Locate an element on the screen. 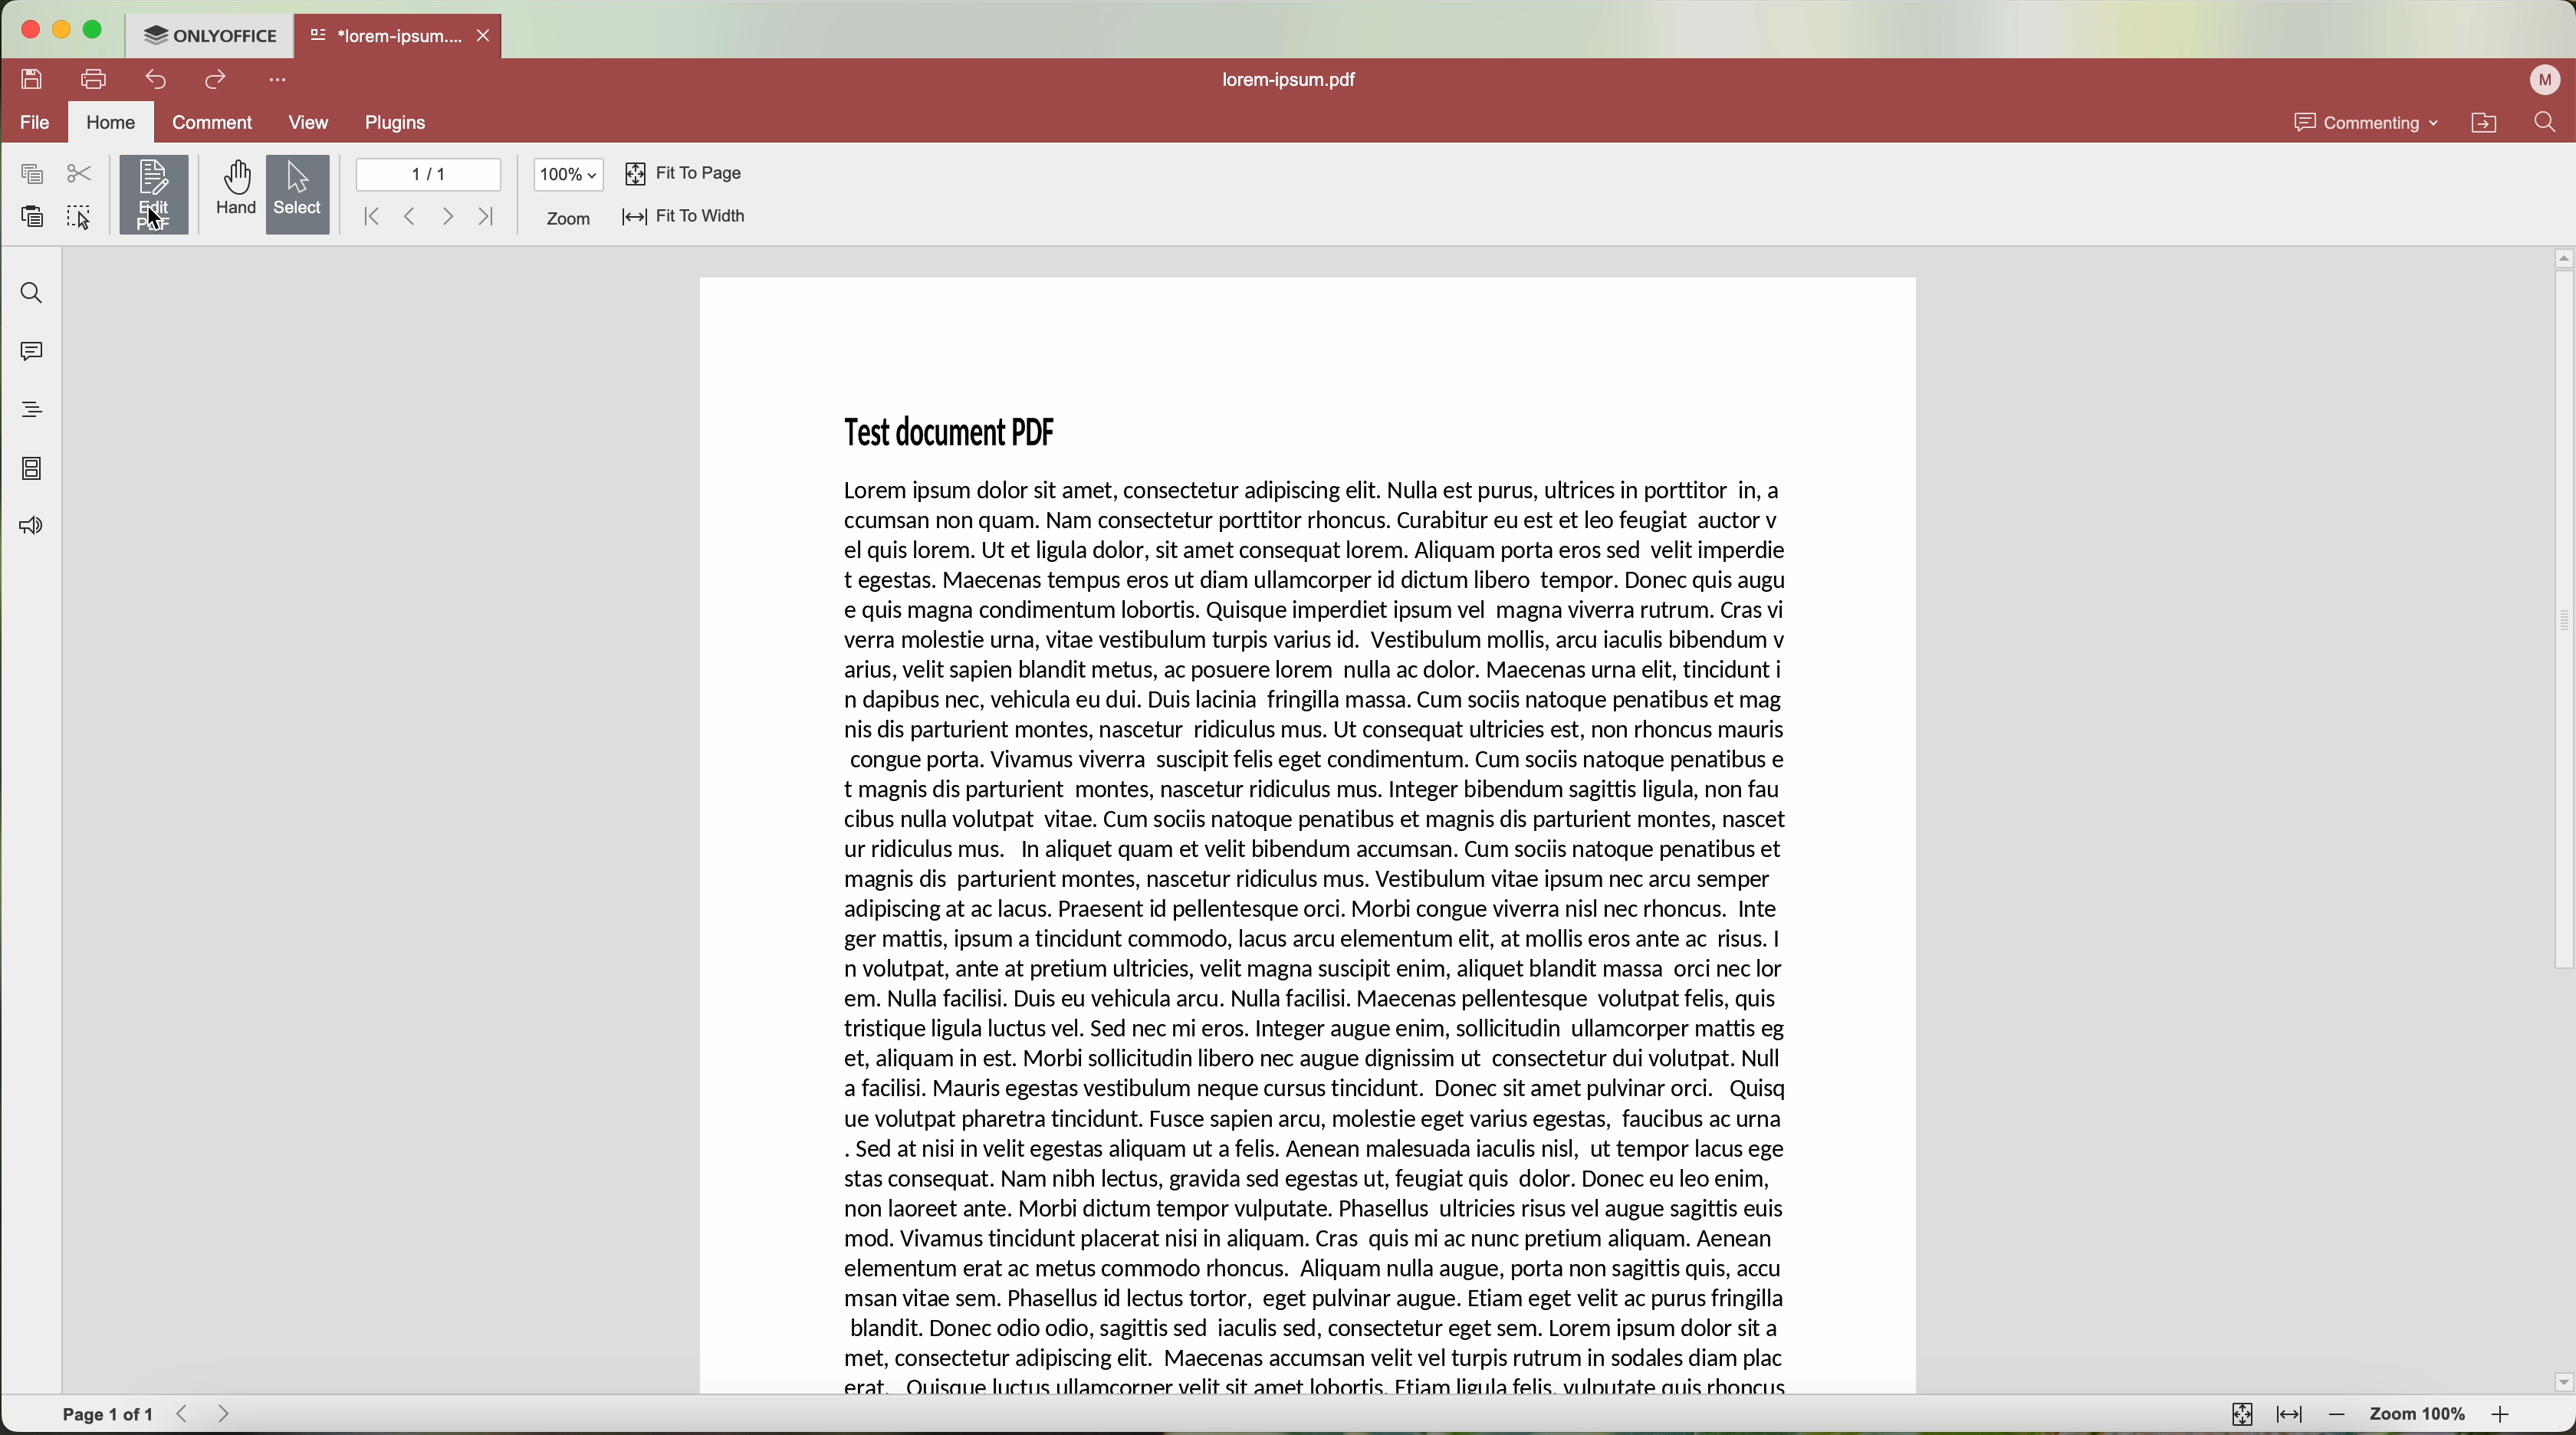 The image size is (2576, 1435). PLUGINS is located at coordinates (398, 122).